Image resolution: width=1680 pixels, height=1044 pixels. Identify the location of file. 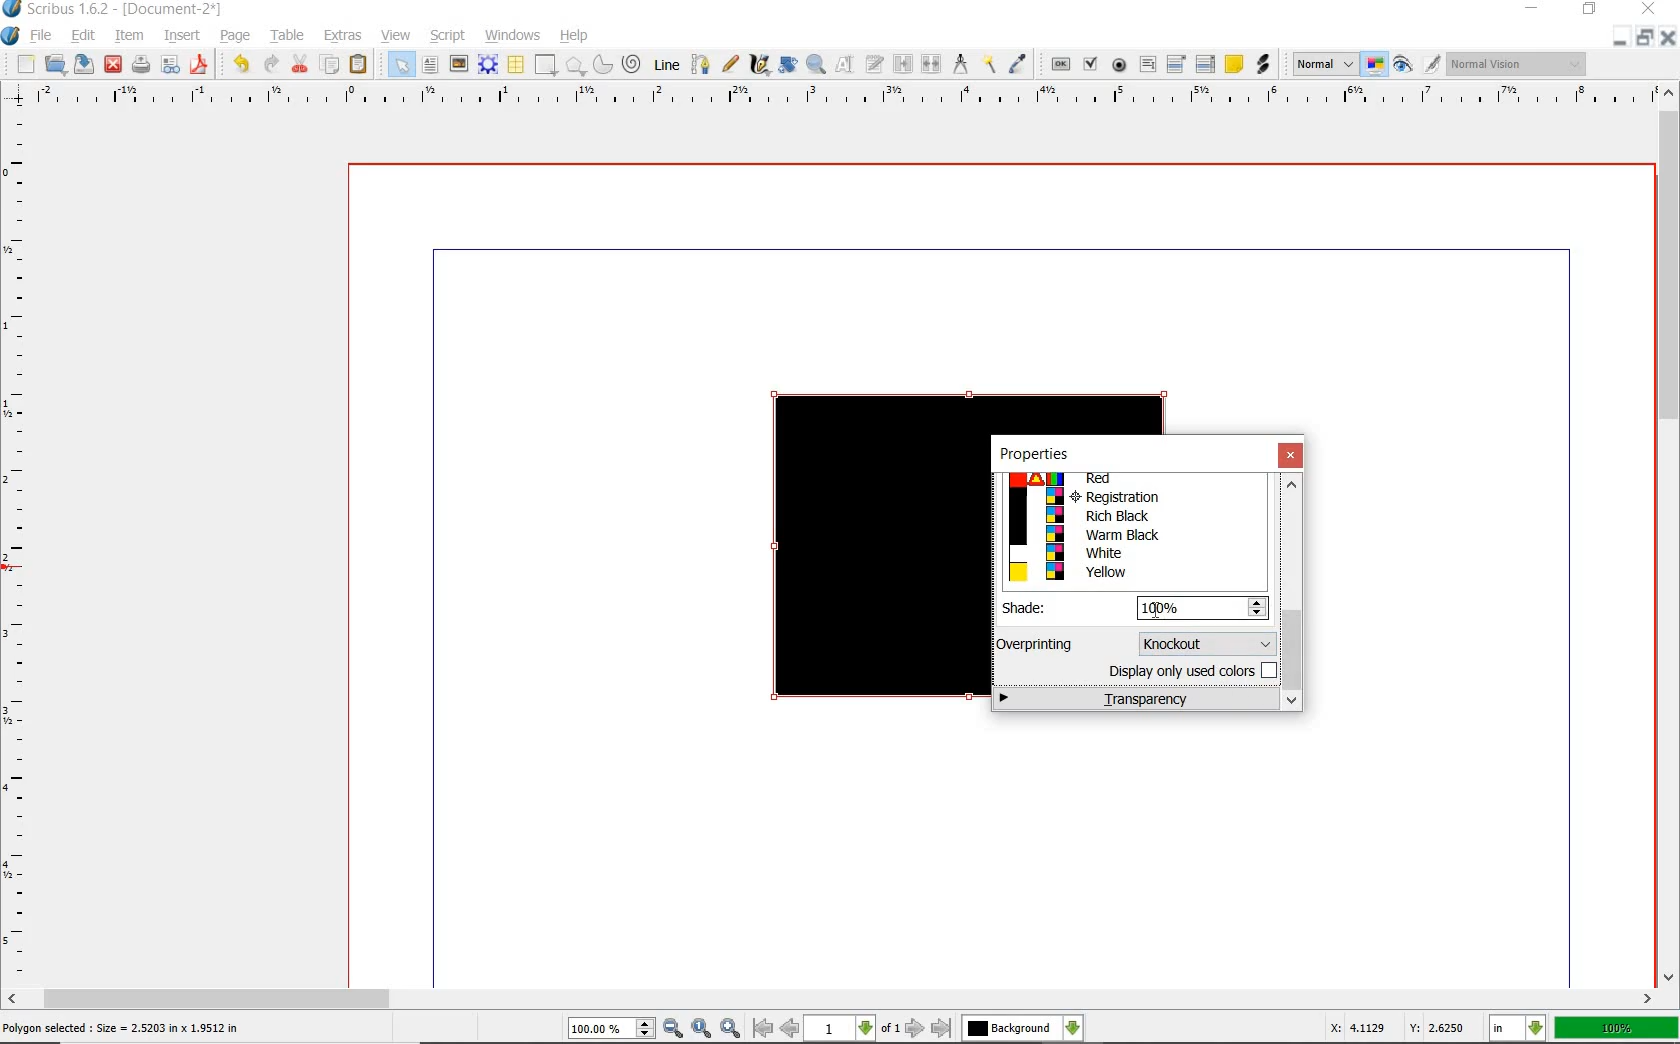
(42, 38).